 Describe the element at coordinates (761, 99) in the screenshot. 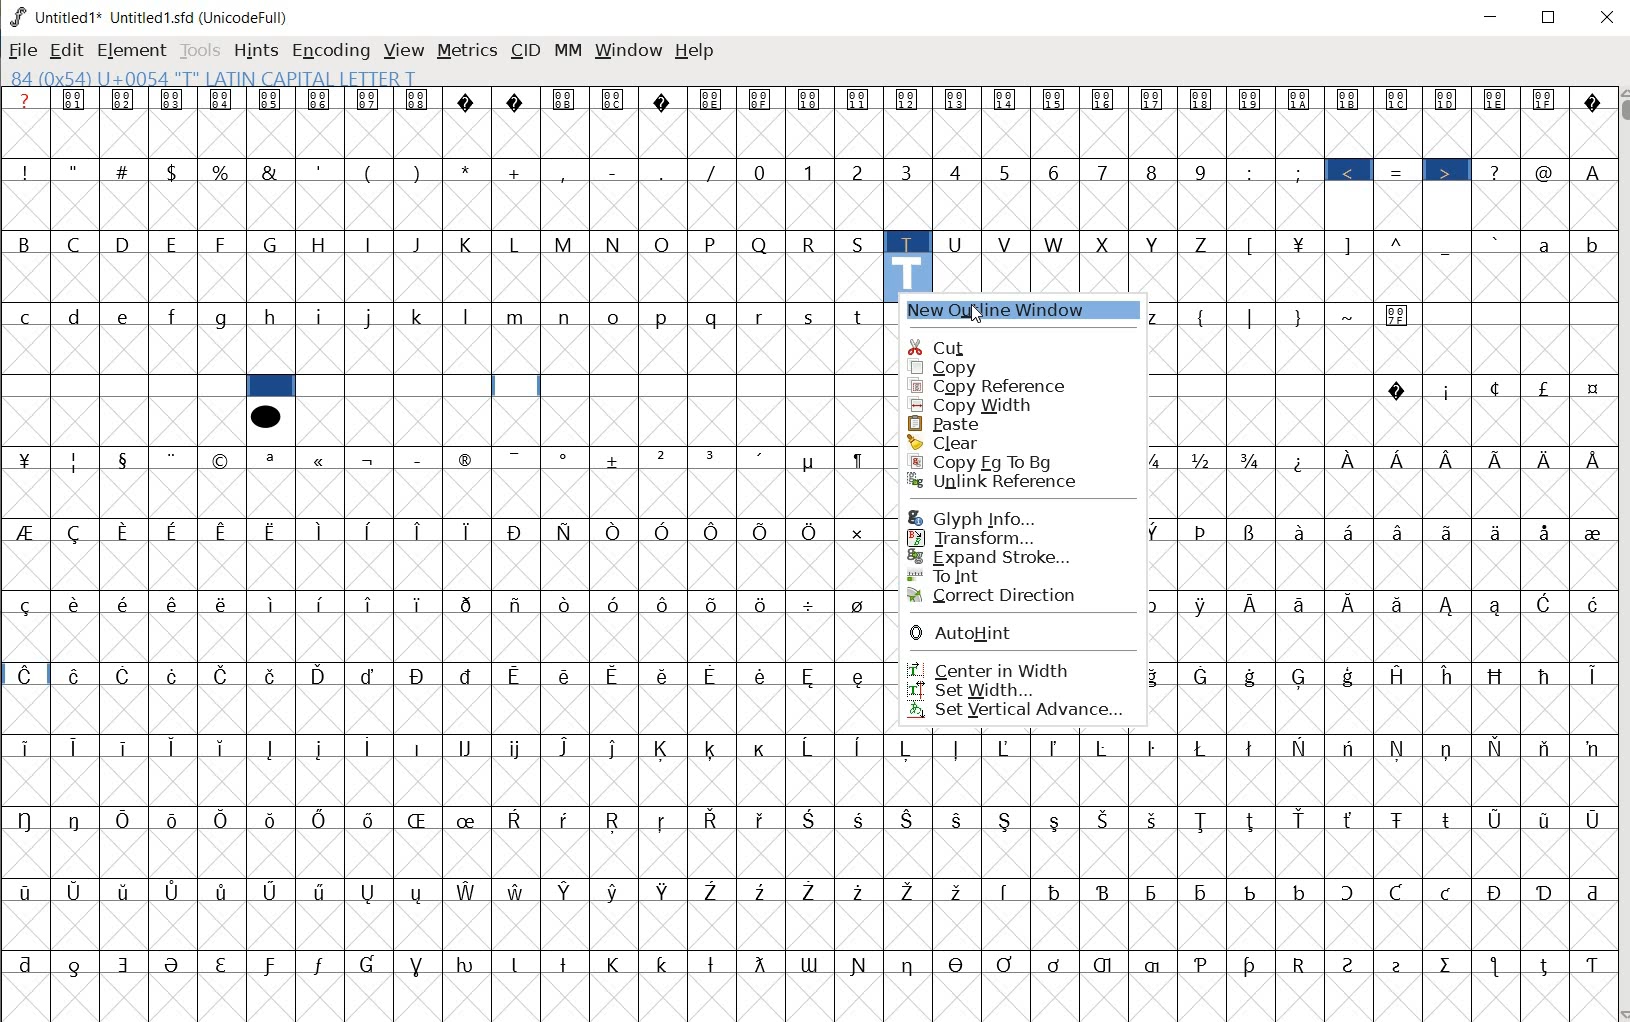

I see `Symbol` at that location.